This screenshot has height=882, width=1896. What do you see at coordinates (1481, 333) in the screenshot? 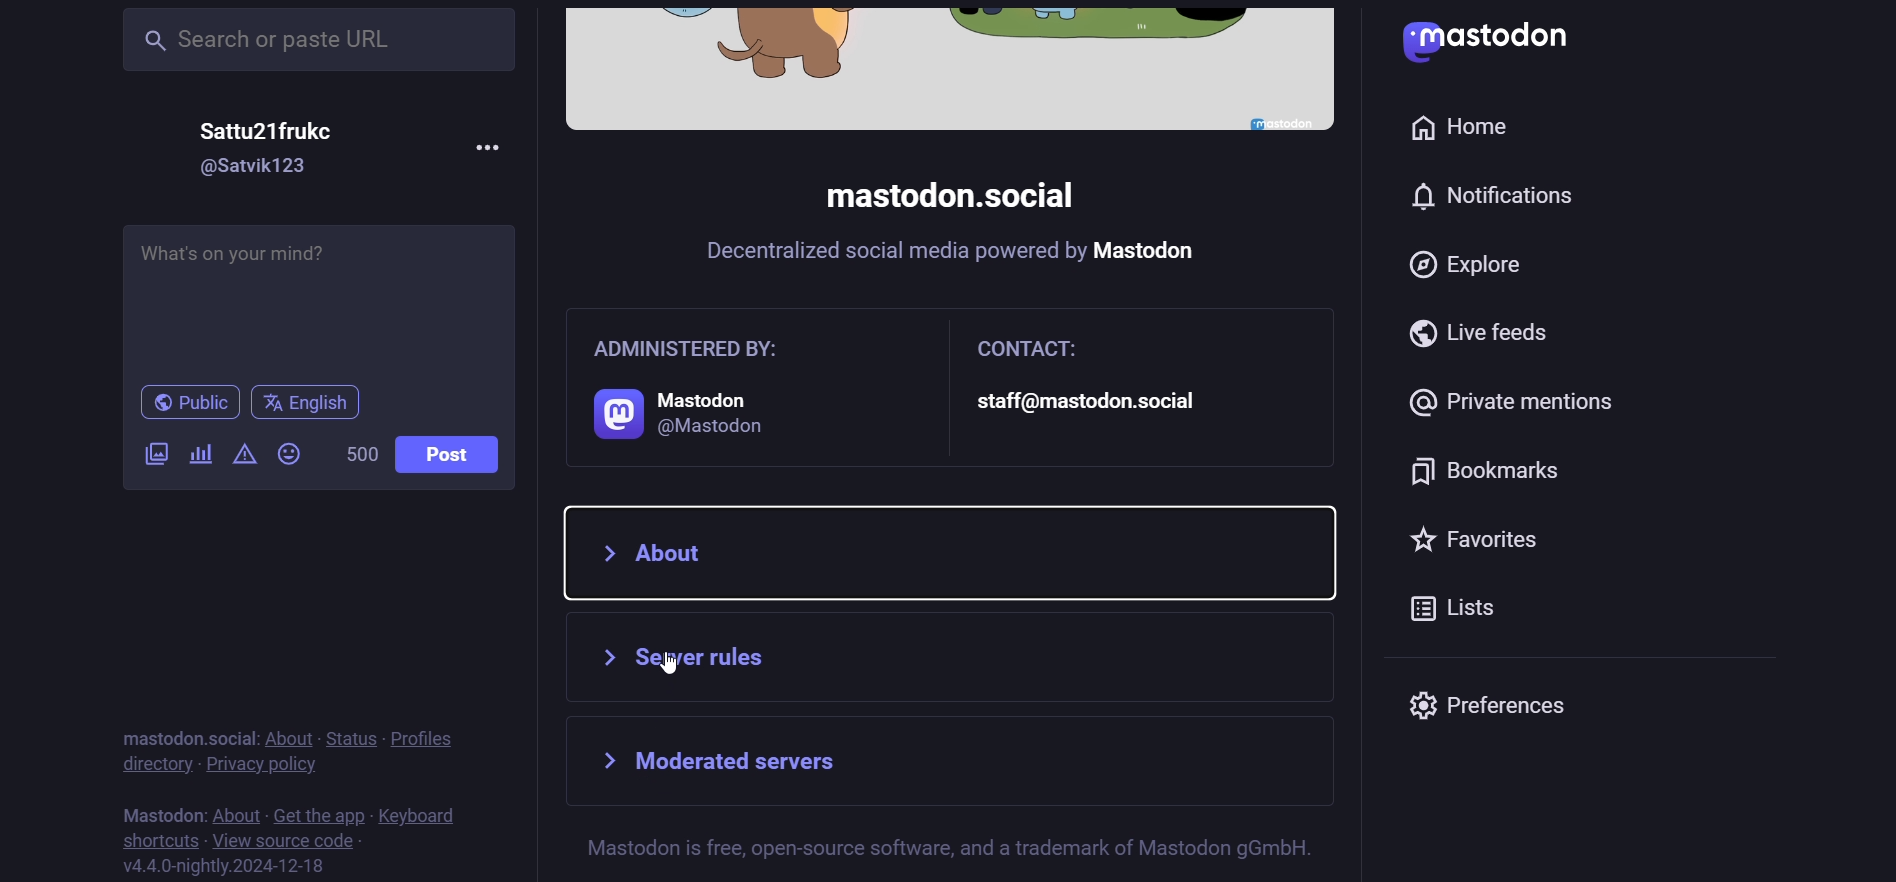
I see `live feed` at bounding box center [1481, 333].